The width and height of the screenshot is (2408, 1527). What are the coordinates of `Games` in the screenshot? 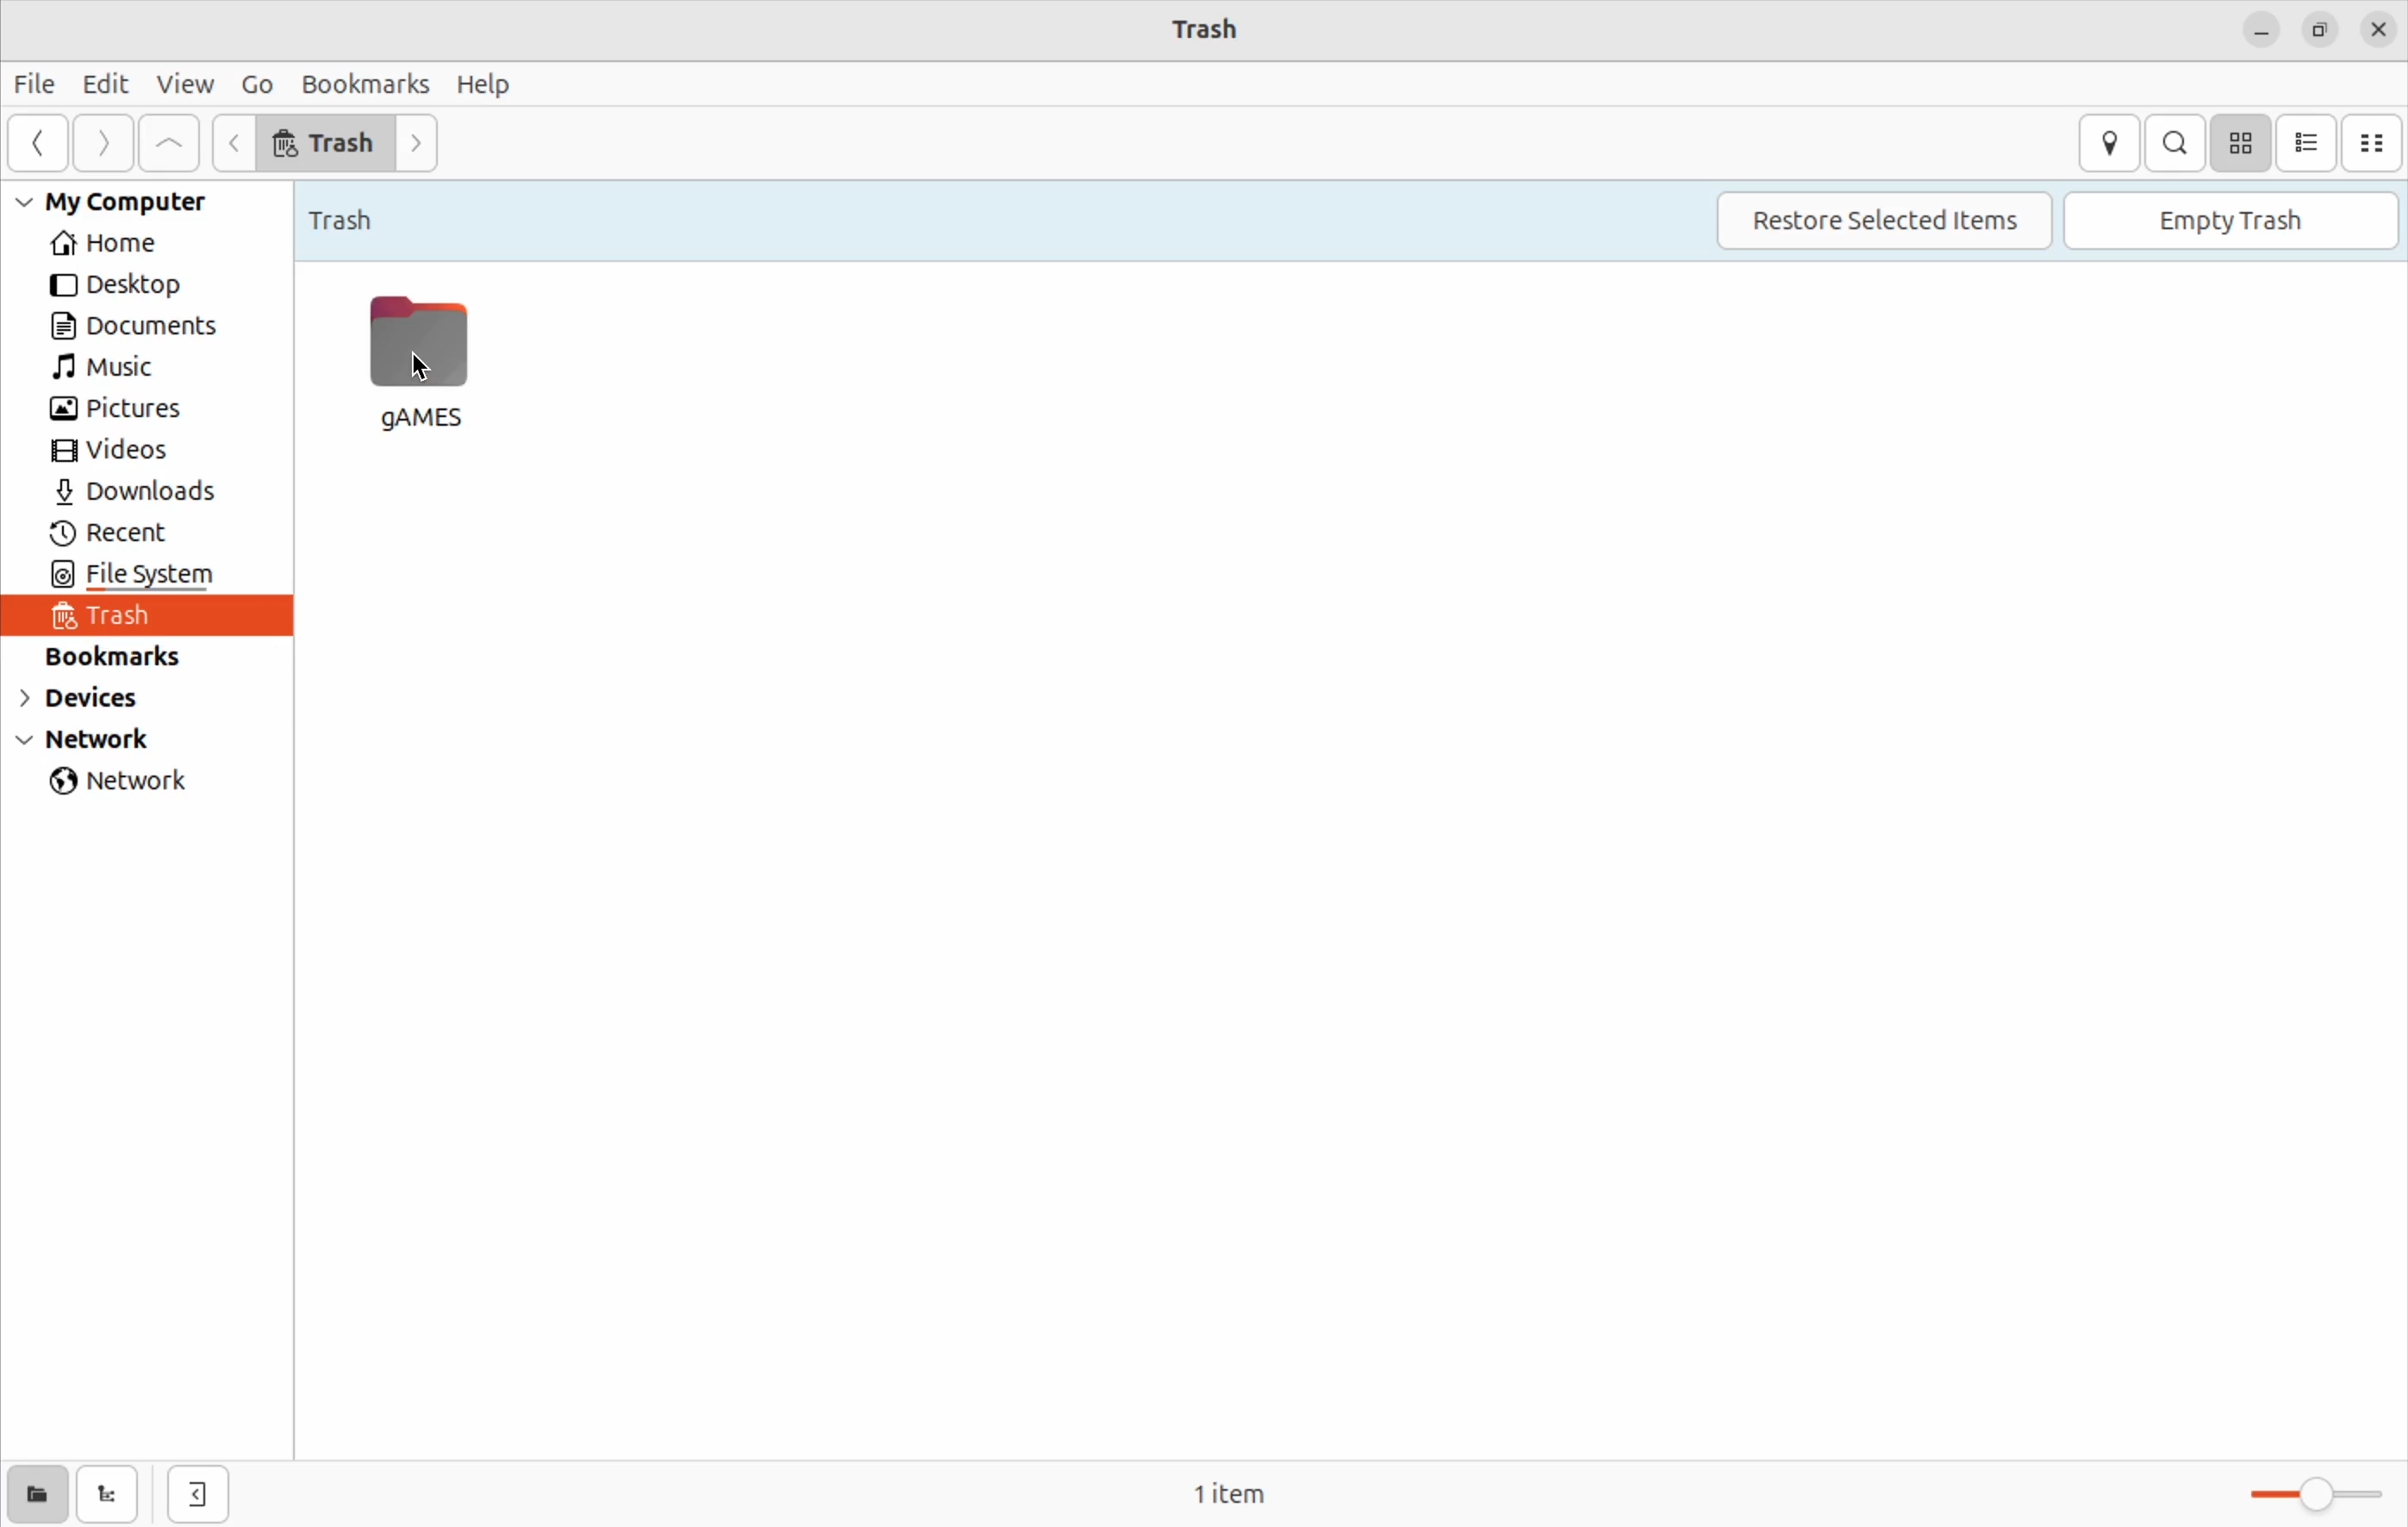 It's located at (422, 358).